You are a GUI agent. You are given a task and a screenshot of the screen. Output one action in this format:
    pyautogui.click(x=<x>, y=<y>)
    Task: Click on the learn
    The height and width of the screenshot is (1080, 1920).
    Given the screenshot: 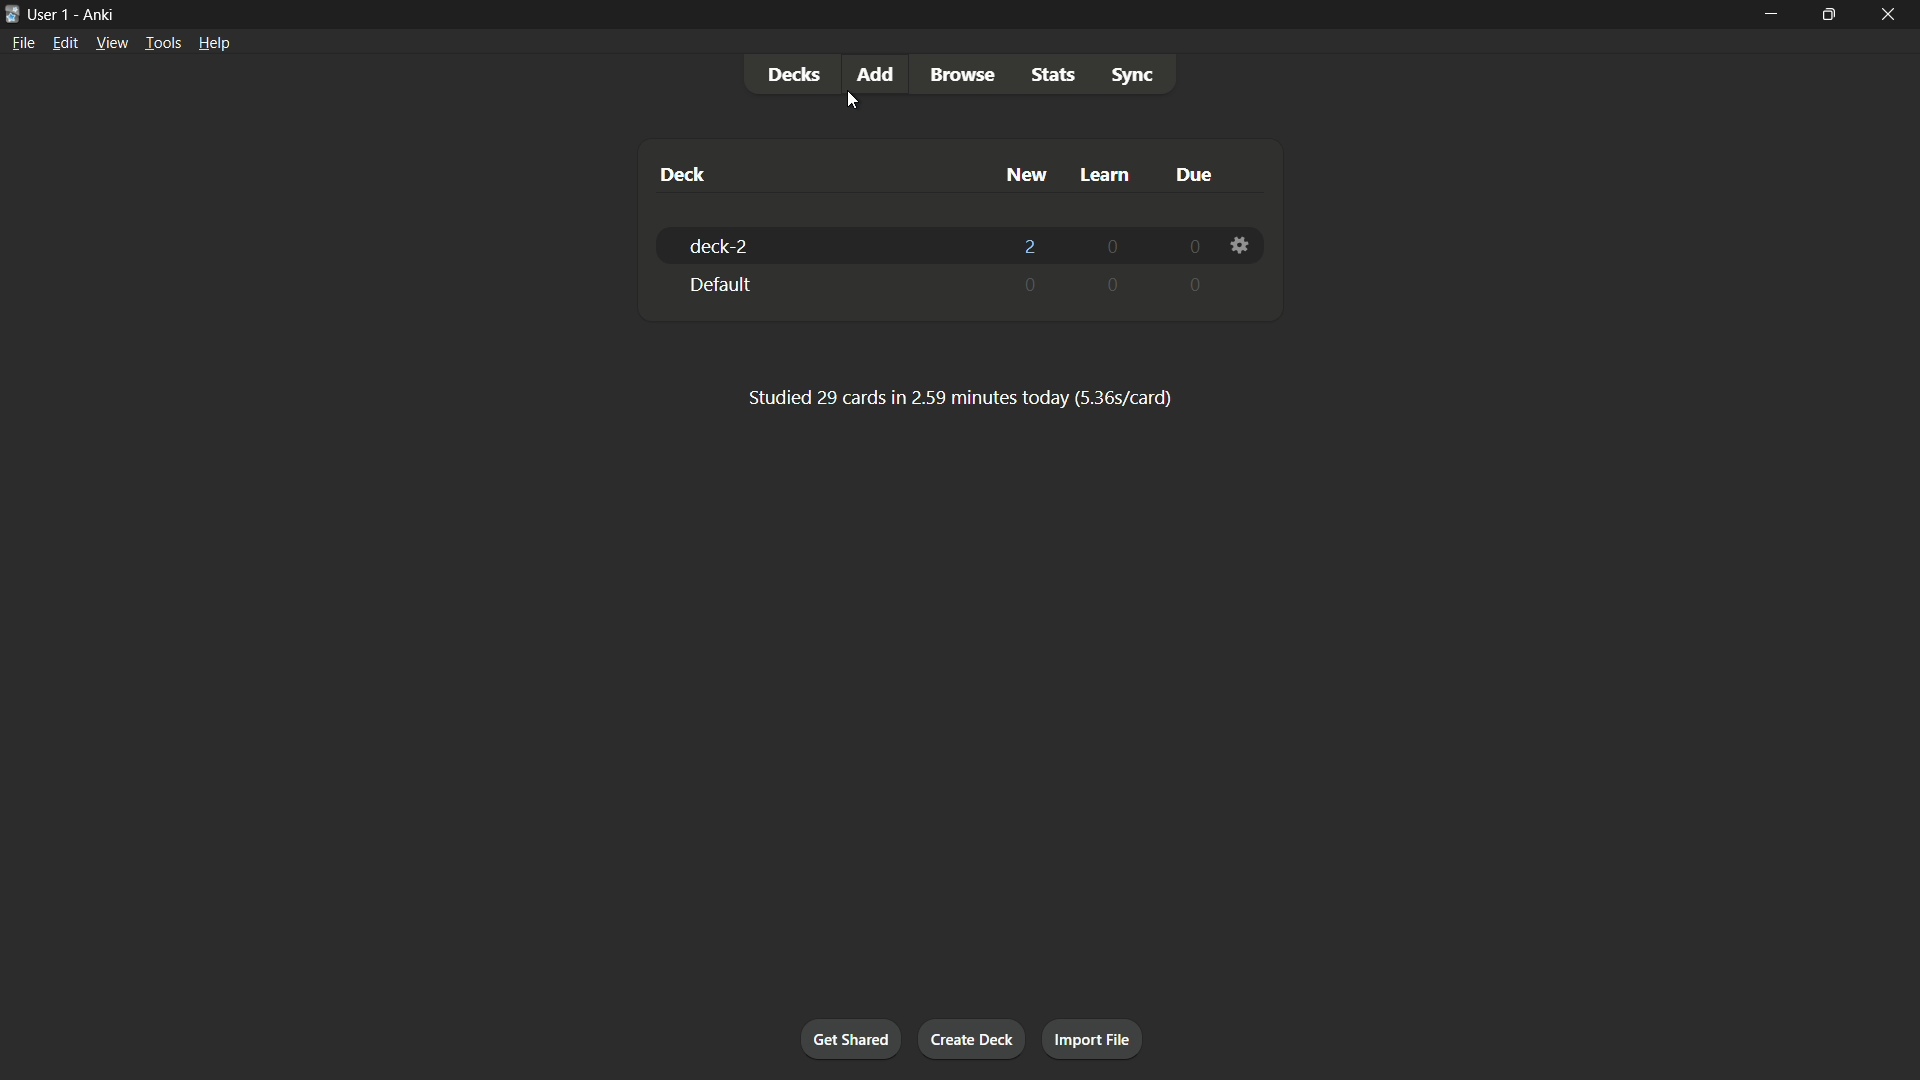 What is the action you would take?
    pyautogui.click(x=1103, y=174)
    